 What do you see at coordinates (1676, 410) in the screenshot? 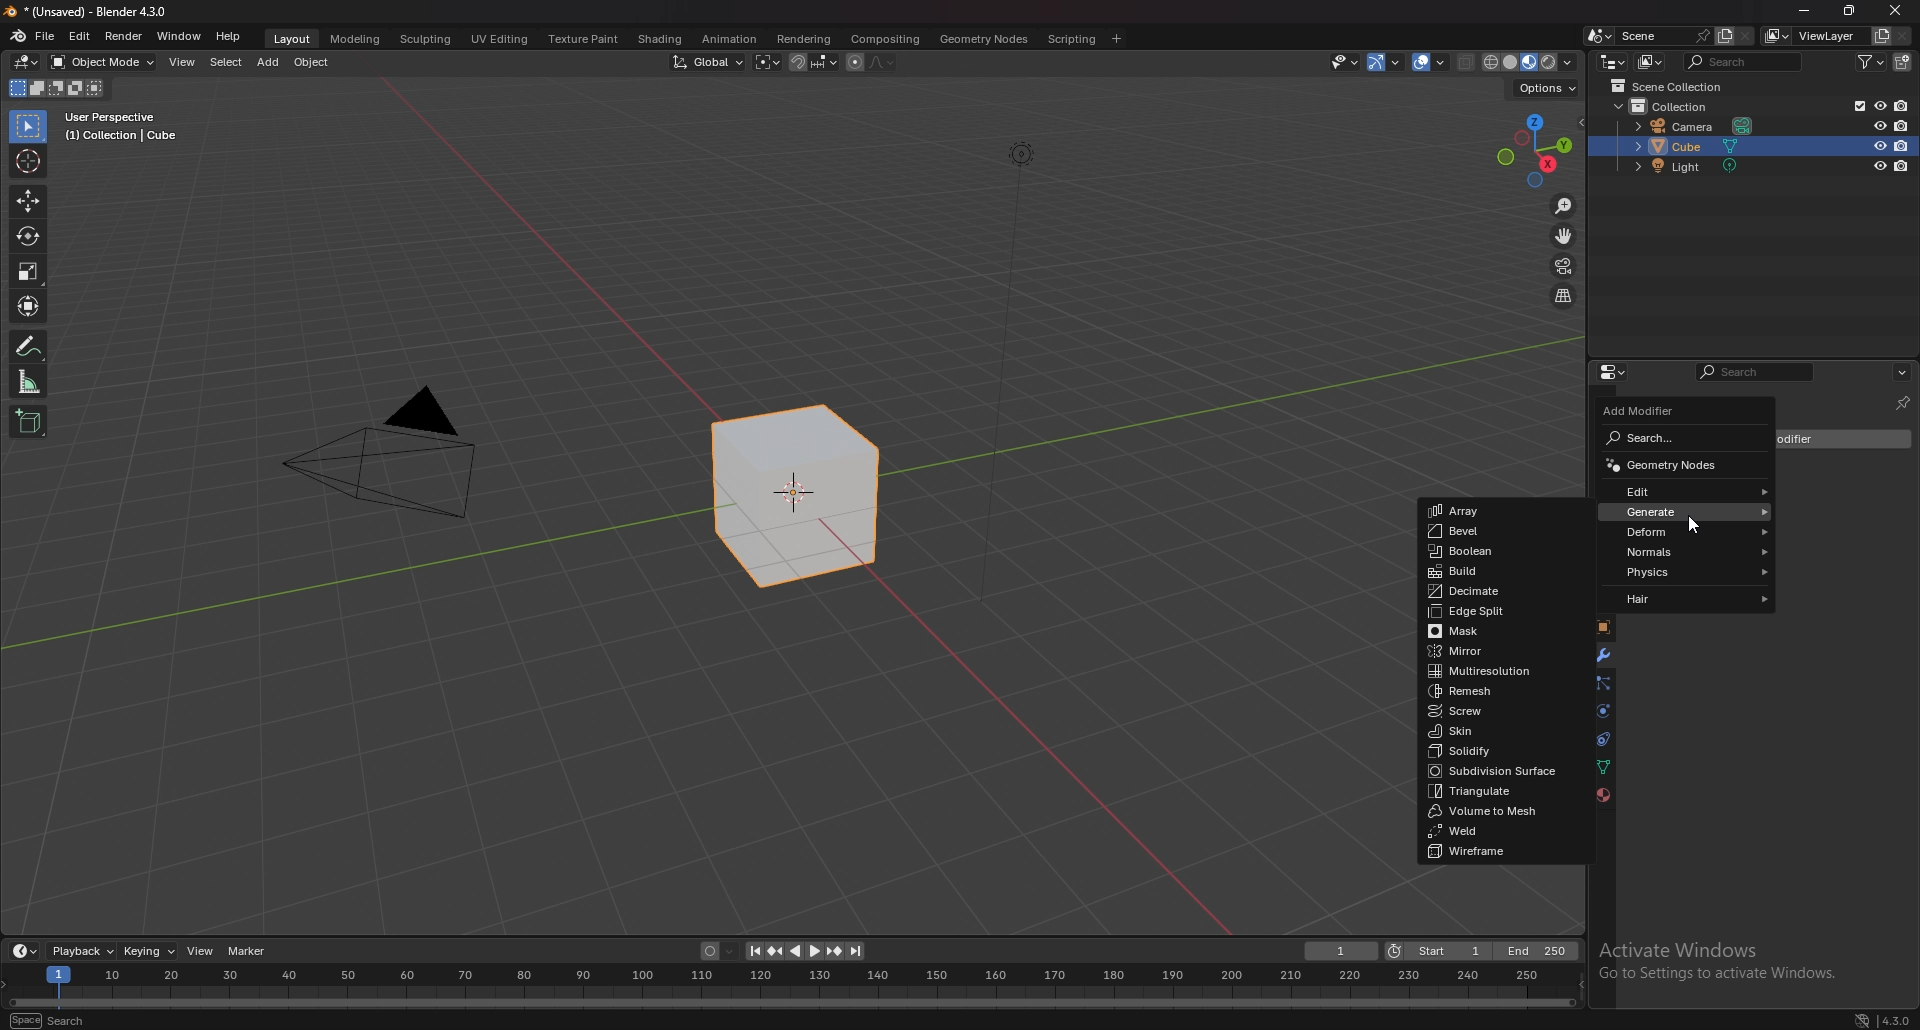
I see `add modifier` at bounding box center [1676, 410].